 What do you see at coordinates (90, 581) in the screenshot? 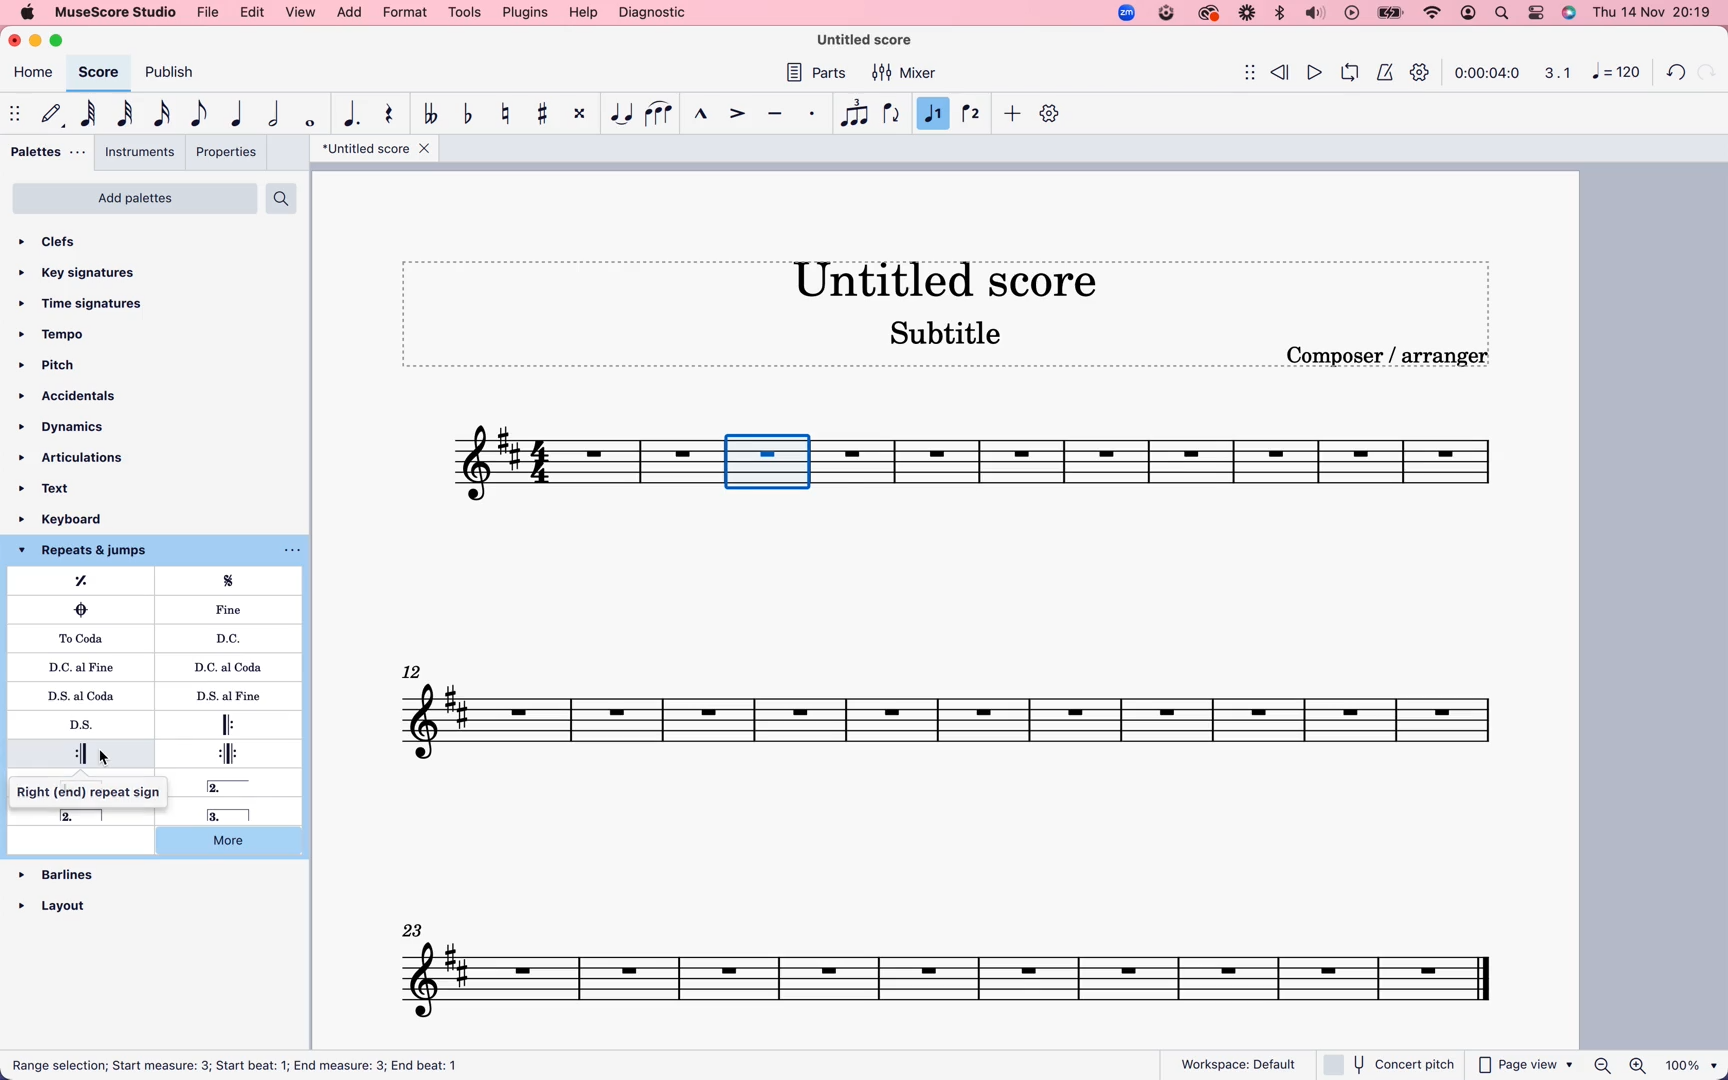
I see `repeat last measure` at bounding box center [90, 581].